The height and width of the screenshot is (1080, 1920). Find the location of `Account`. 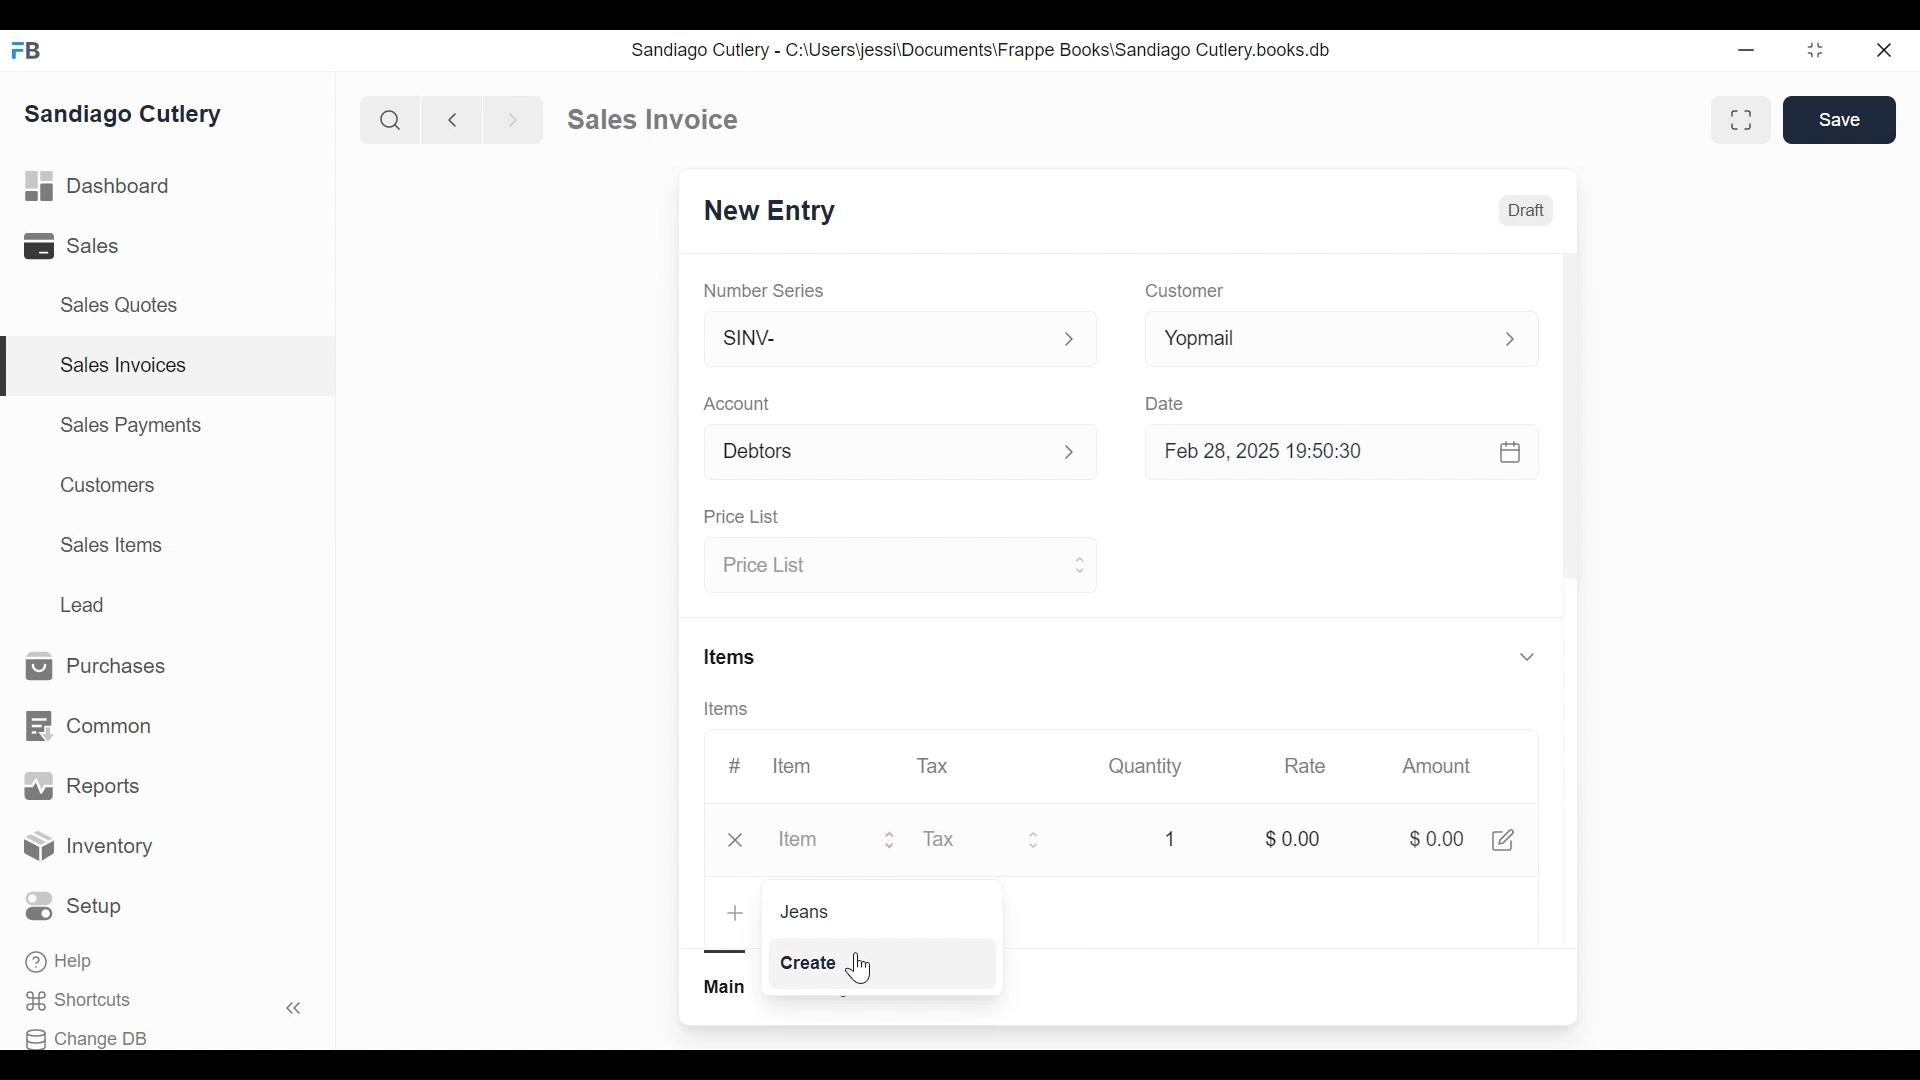

Account is located at coordinates (738, 403).